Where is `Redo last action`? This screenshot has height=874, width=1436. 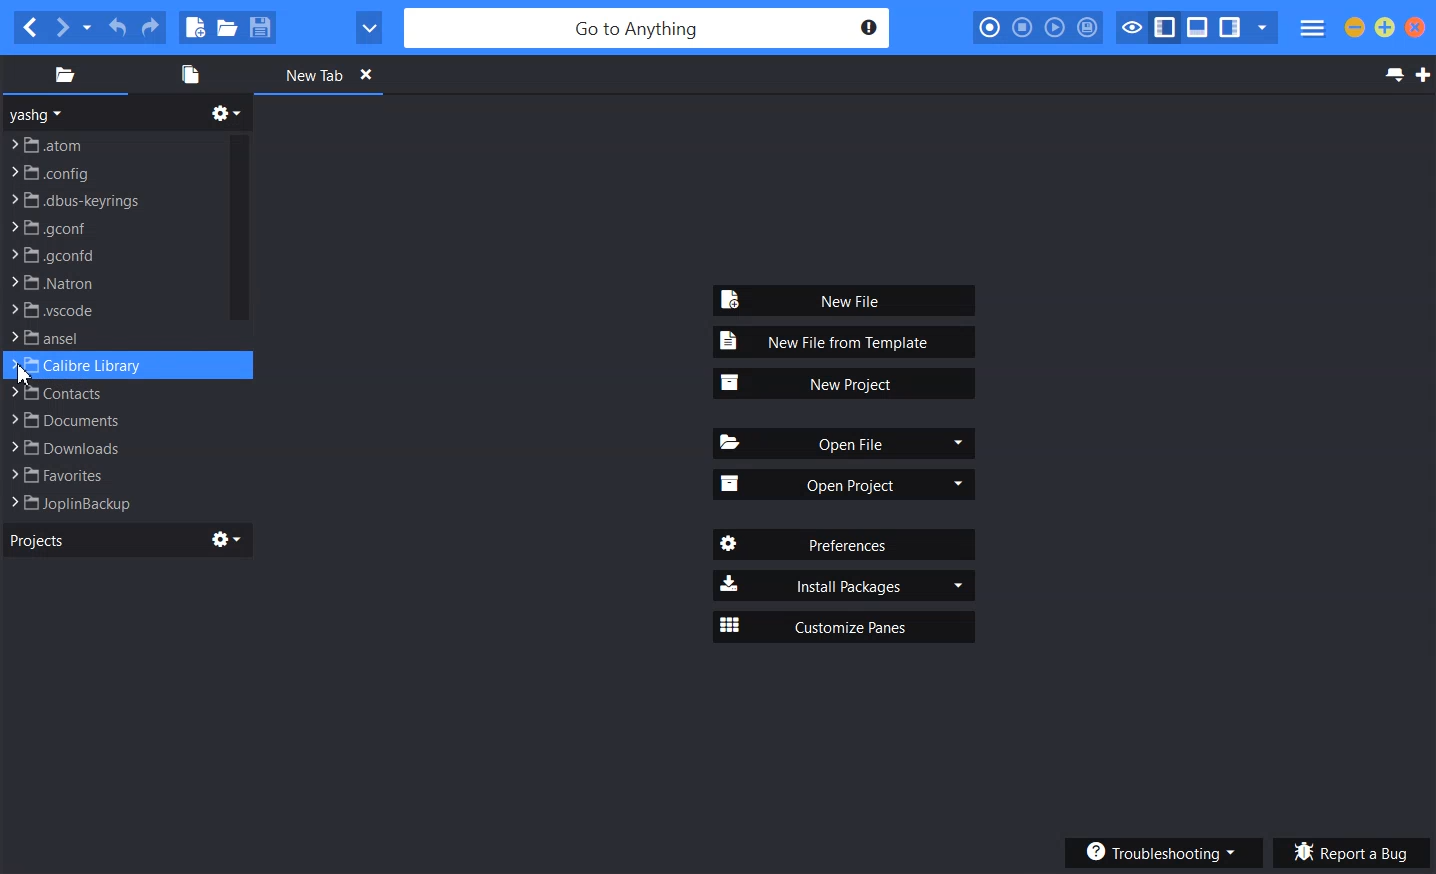 Redo last action is located at coordinates (149, 28).